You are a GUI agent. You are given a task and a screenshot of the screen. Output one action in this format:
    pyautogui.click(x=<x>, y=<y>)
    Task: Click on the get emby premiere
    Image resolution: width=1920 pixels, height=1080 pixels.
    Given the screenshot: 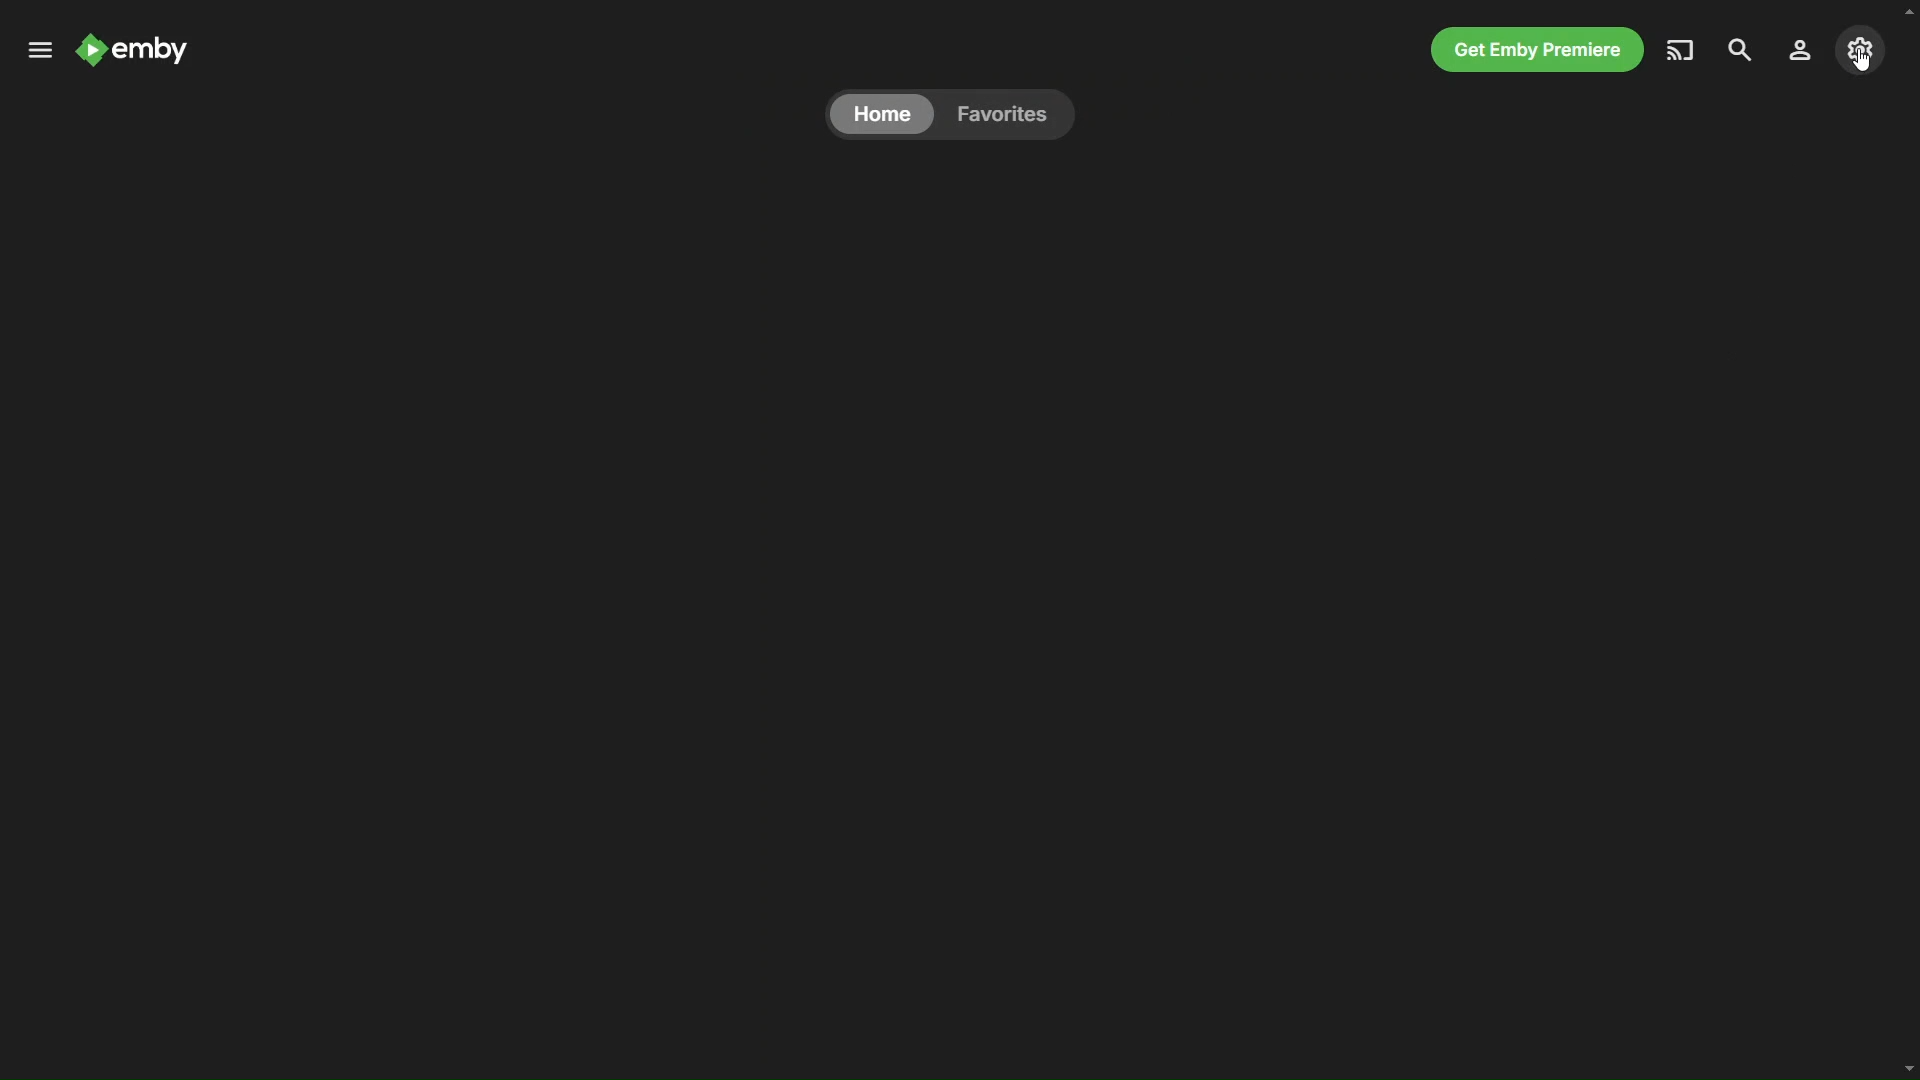 What is the action you would take?
    pyautogui.click(x=1532, y=49)
    